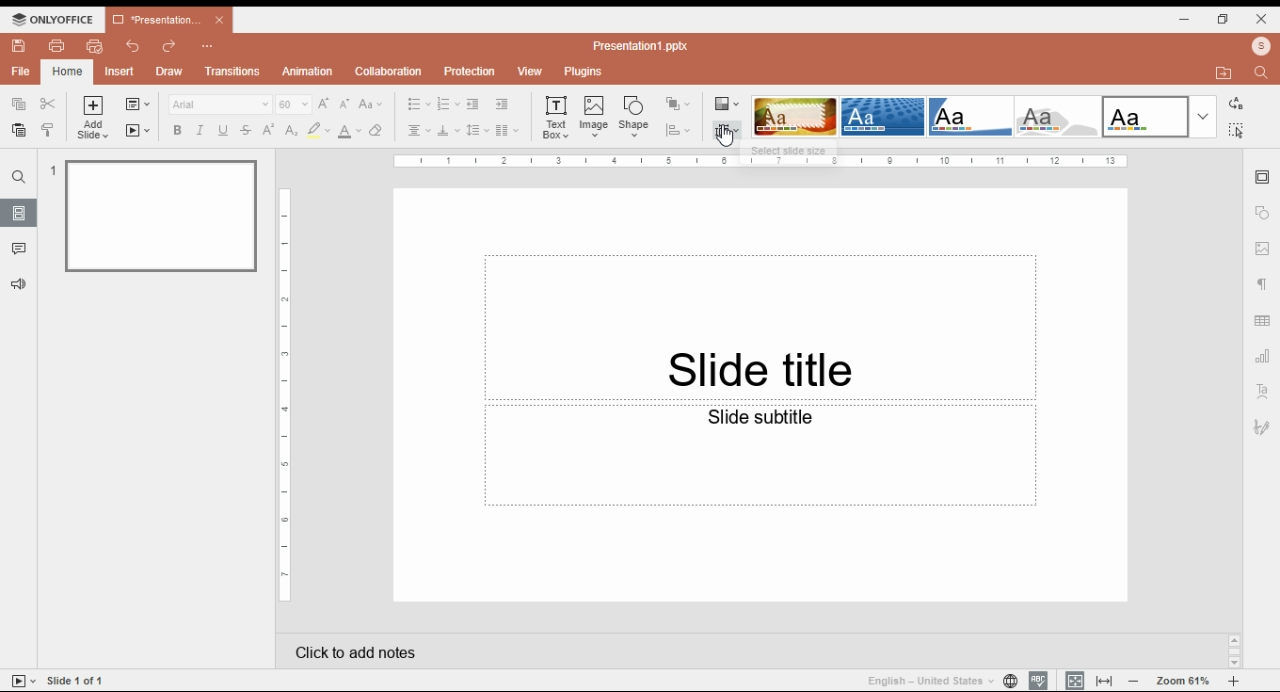 This screenshot has width=1280, height=692. I want to click on Scroll bar, so click(1234, 650).